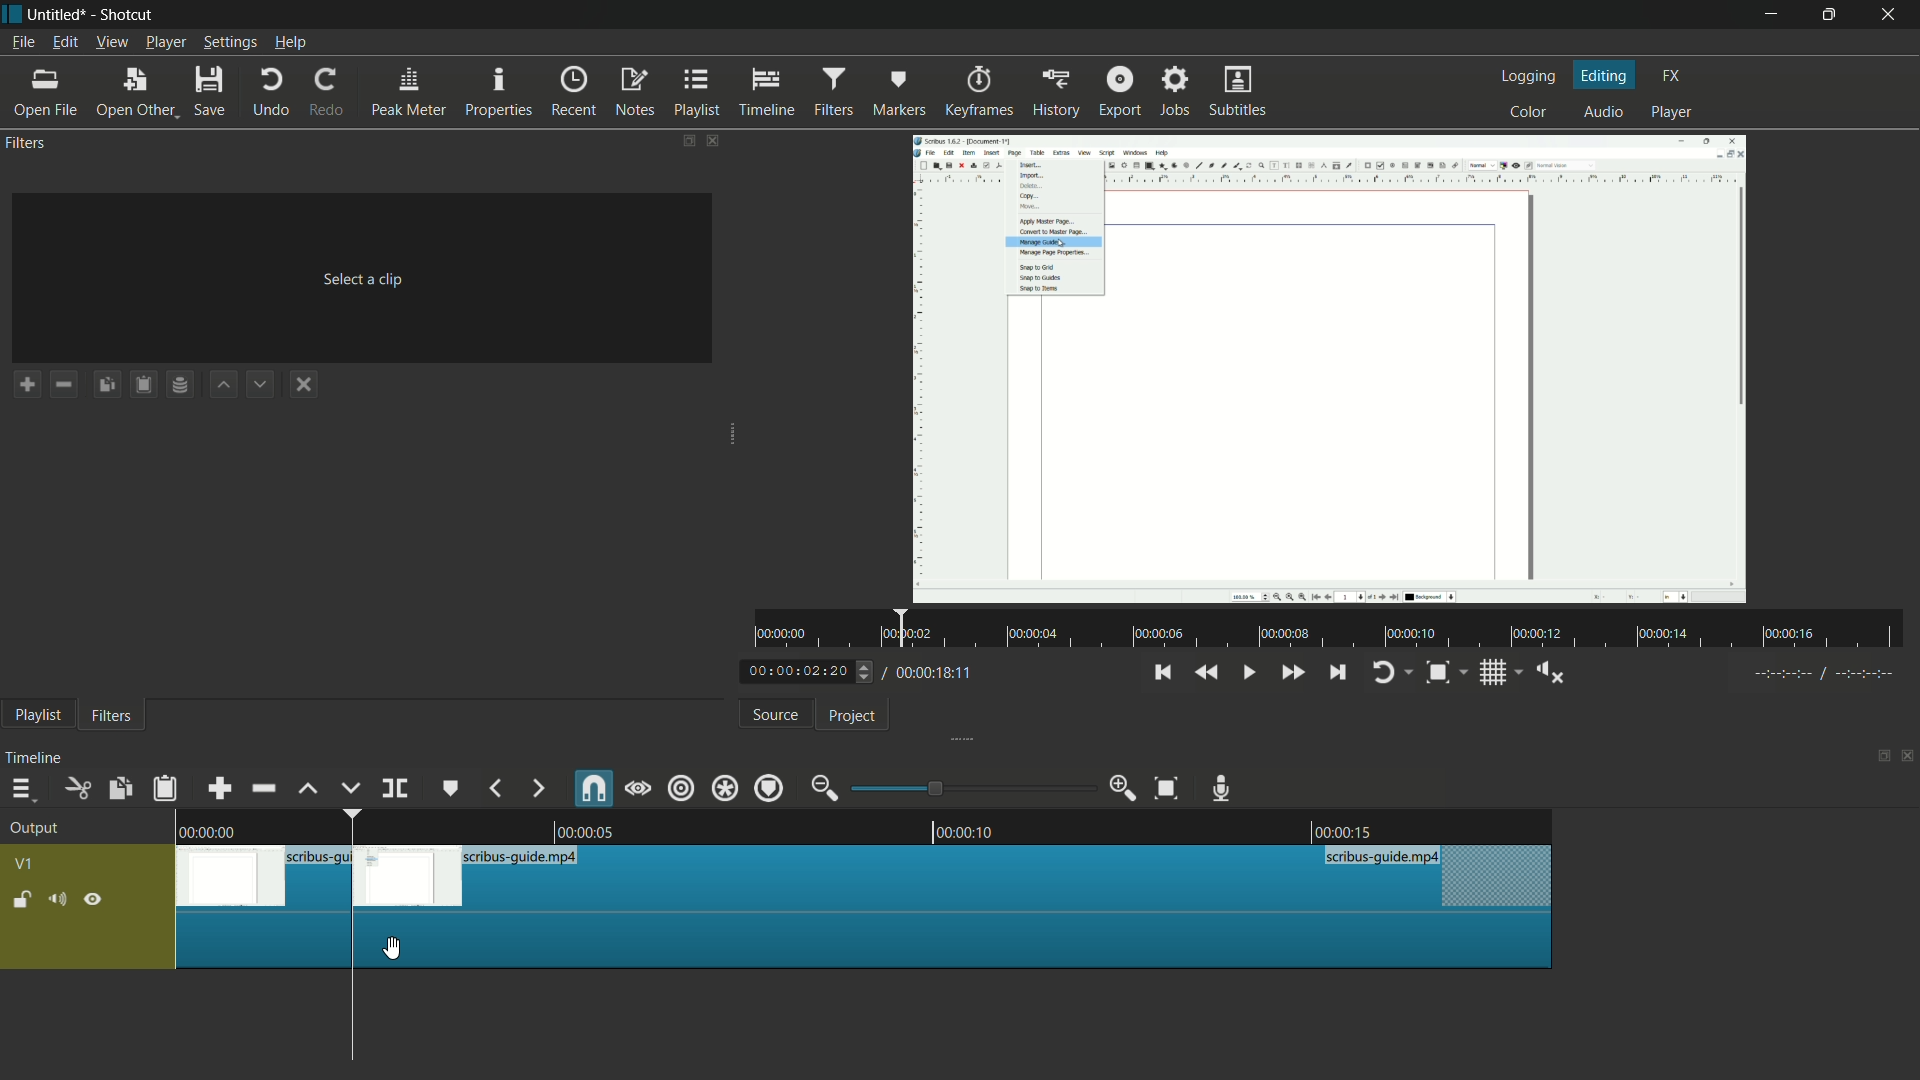  What do you see at coordinates (221, 384) in the screenshot?
I see `move filter up` at bounding box center [221, 384].